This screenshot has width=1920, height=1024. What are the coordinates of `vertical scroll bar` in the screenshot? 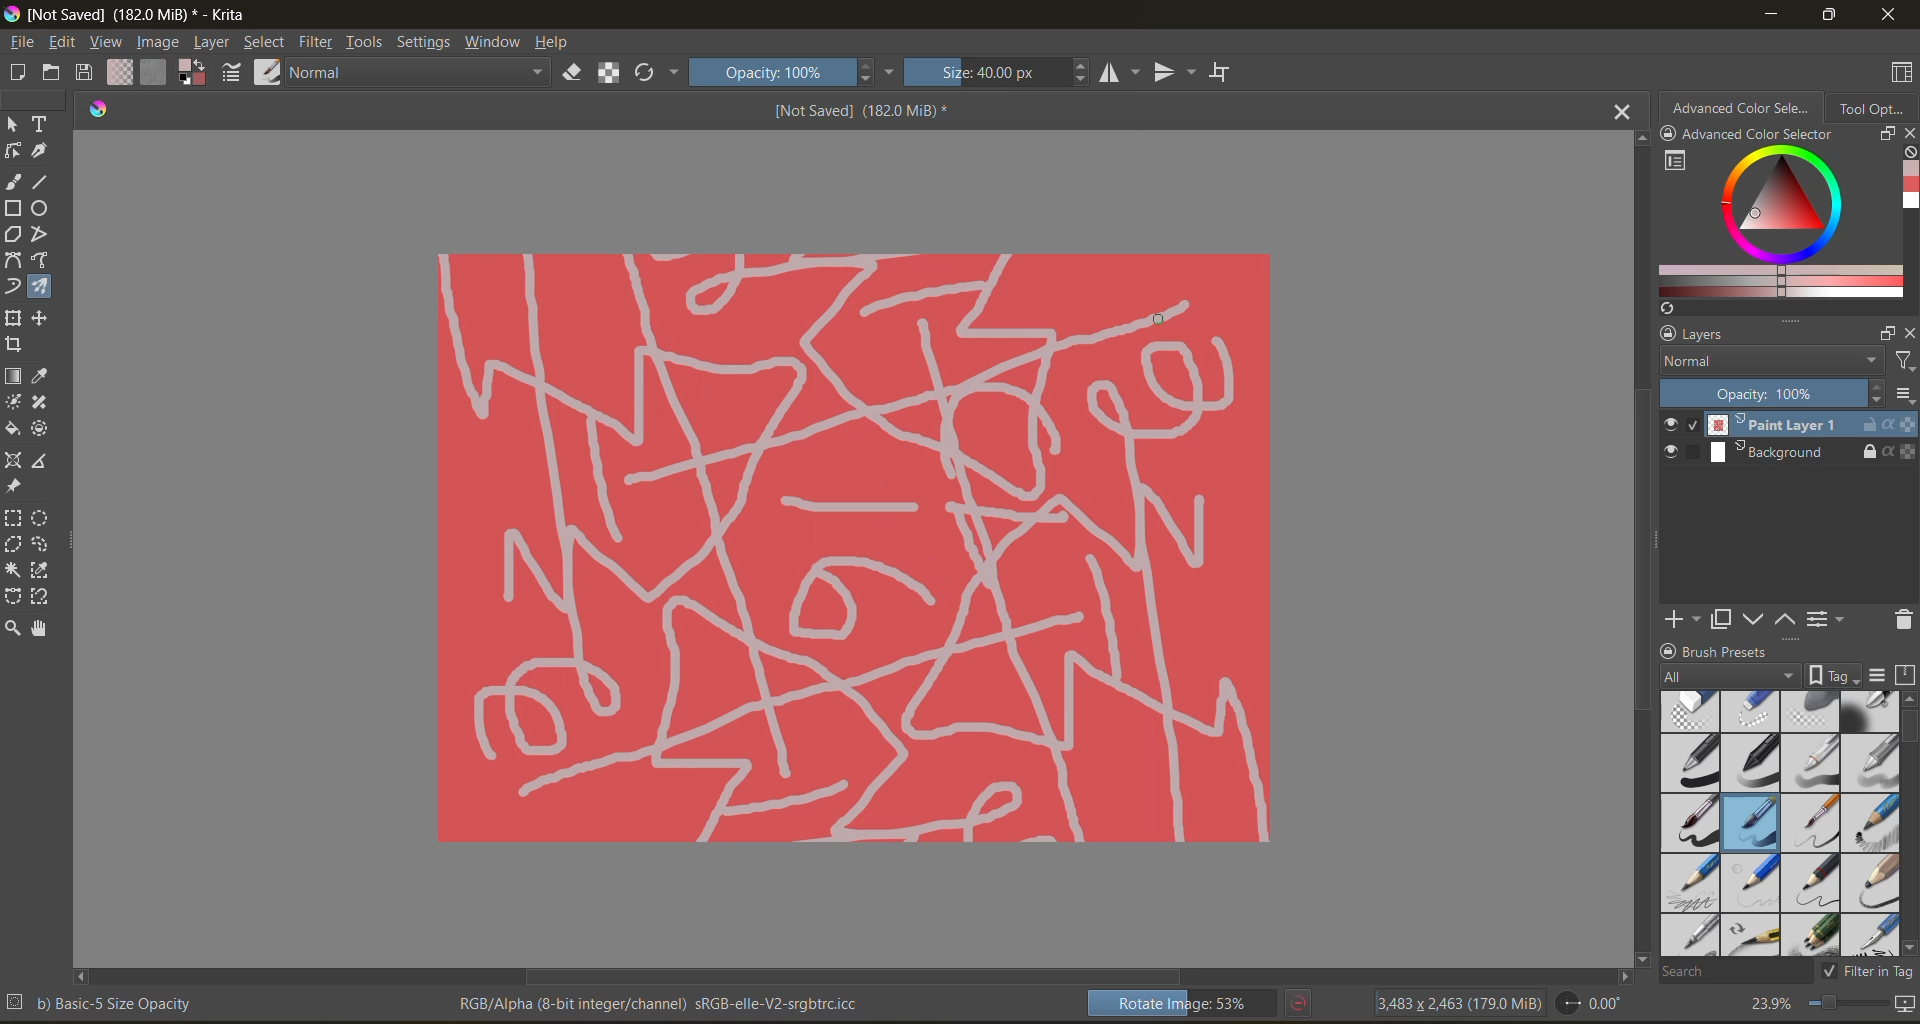 It's located at (1908, 726).